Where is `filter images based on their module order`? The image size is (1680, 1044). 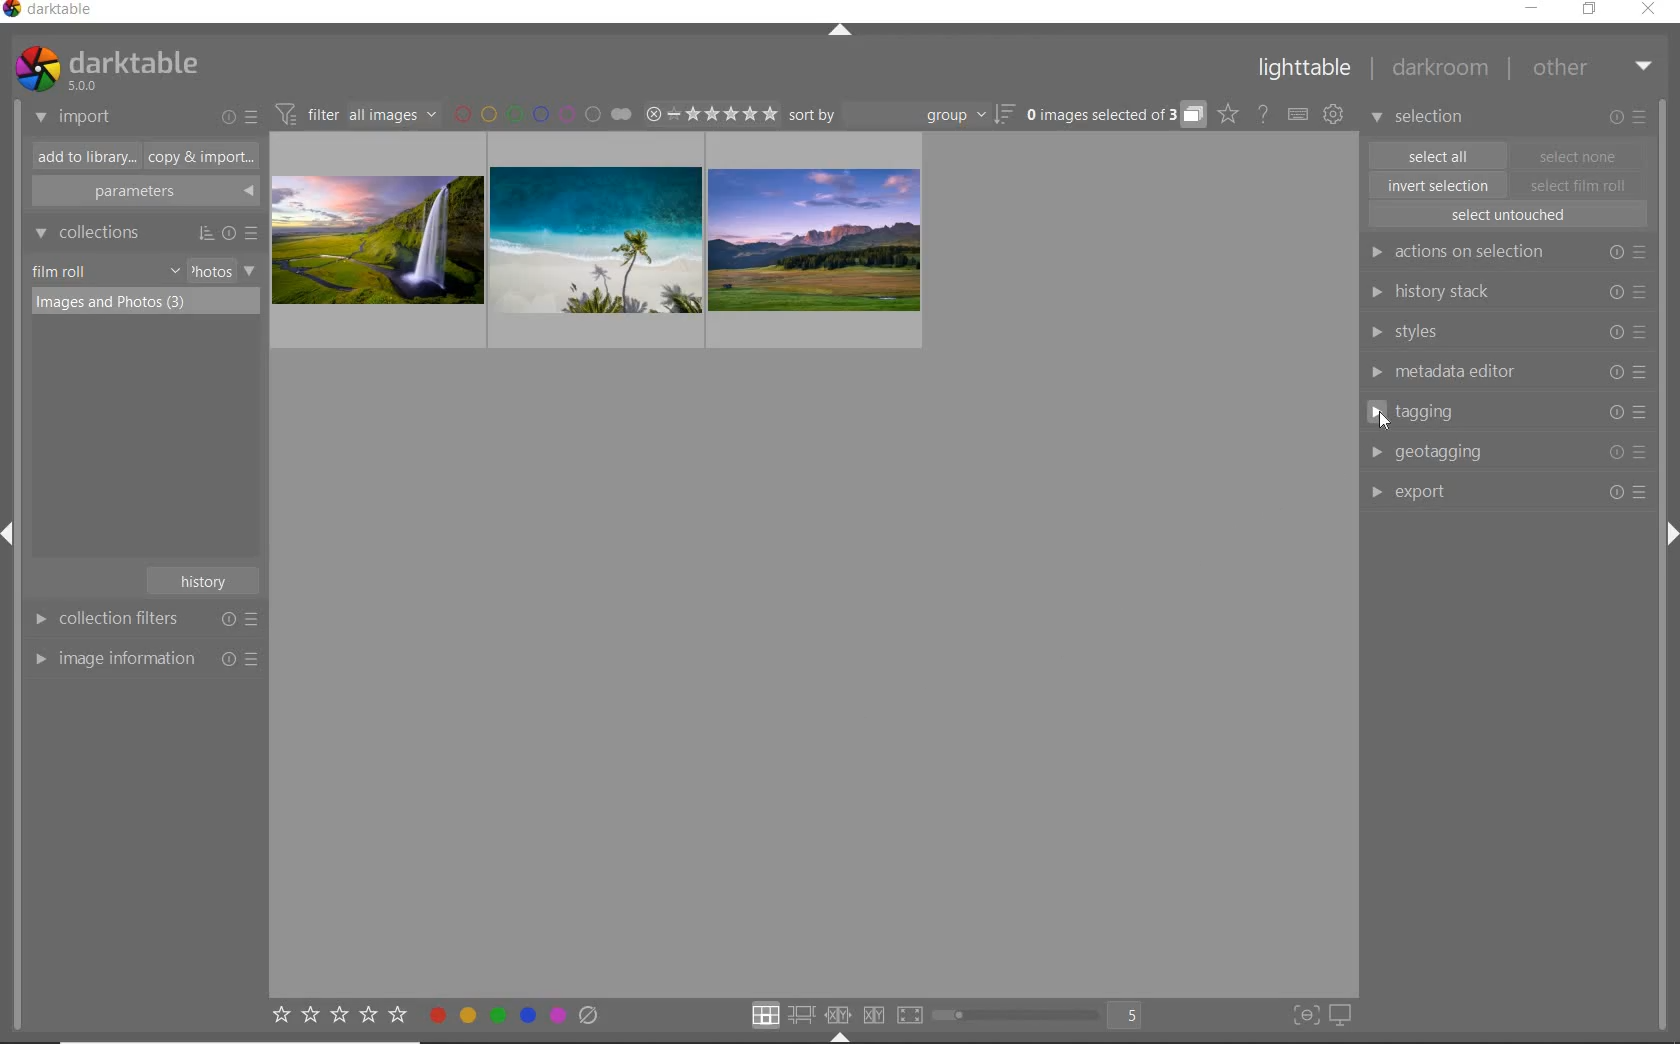 filter images based on their module order is located at coordinates (353, 112).